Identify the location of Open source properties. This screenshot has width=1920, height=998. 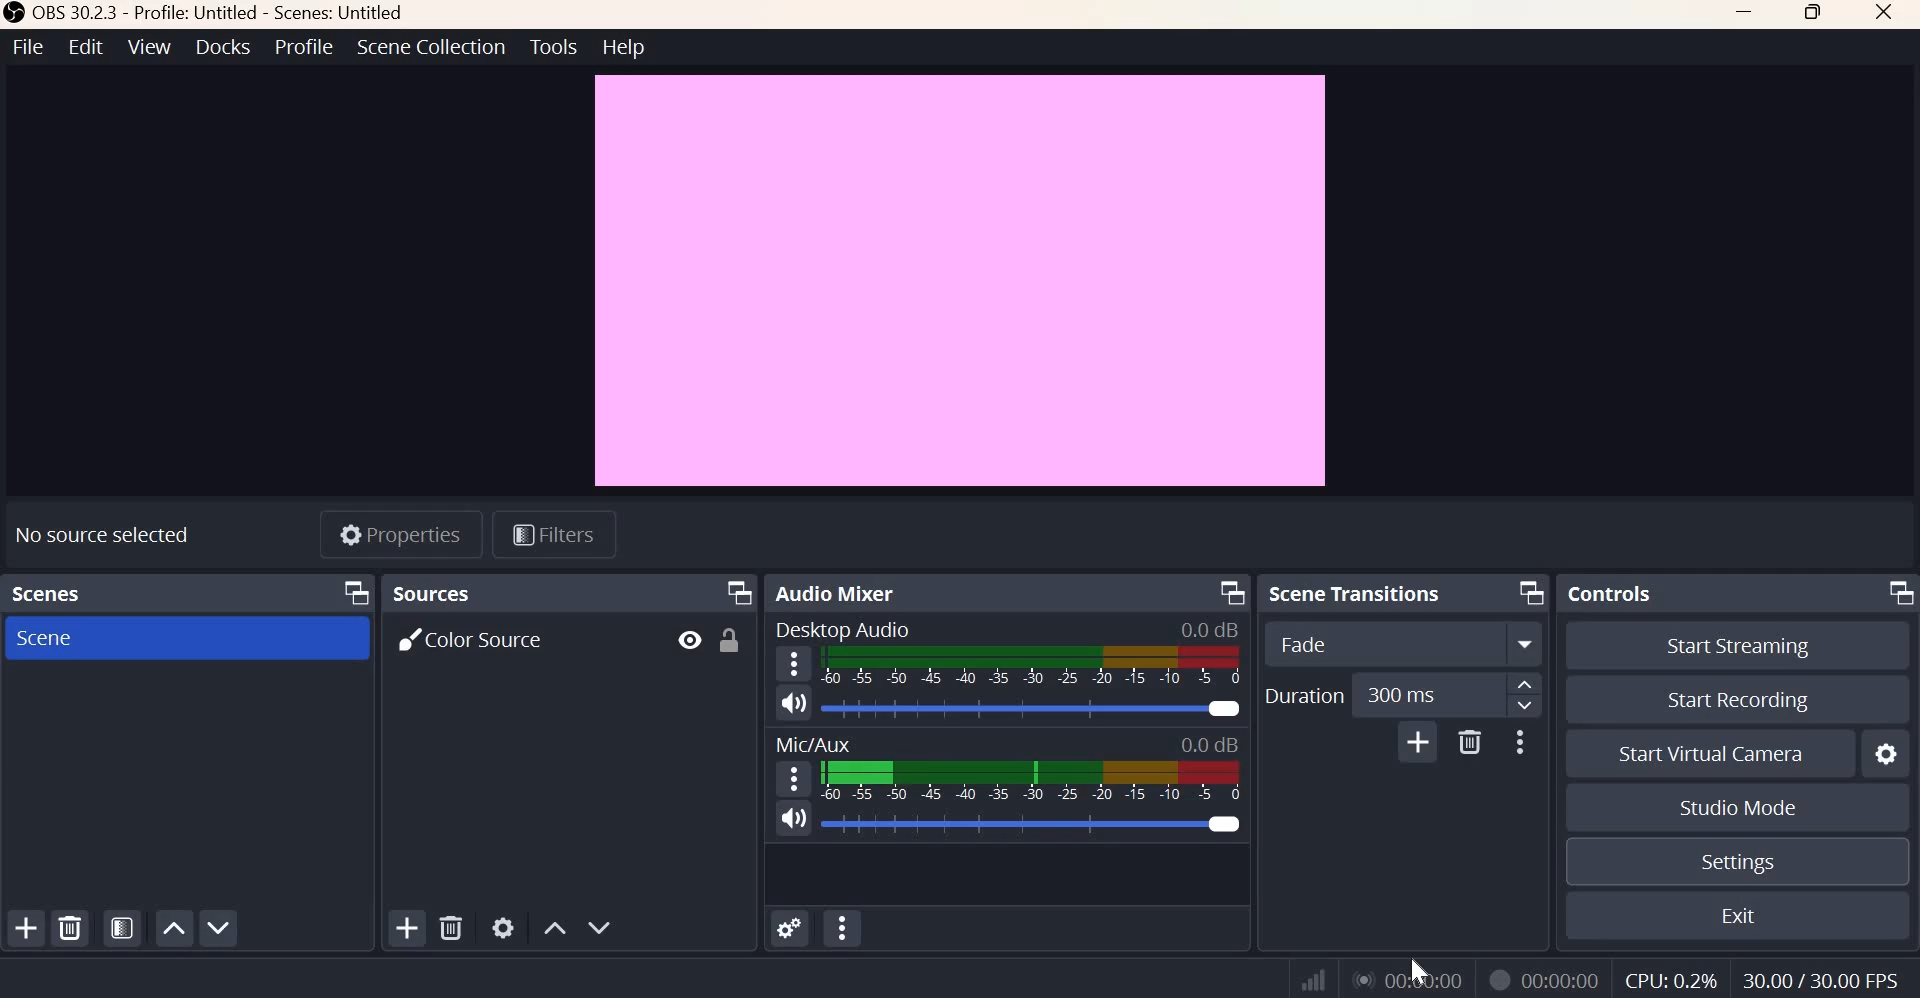
(404, 533).